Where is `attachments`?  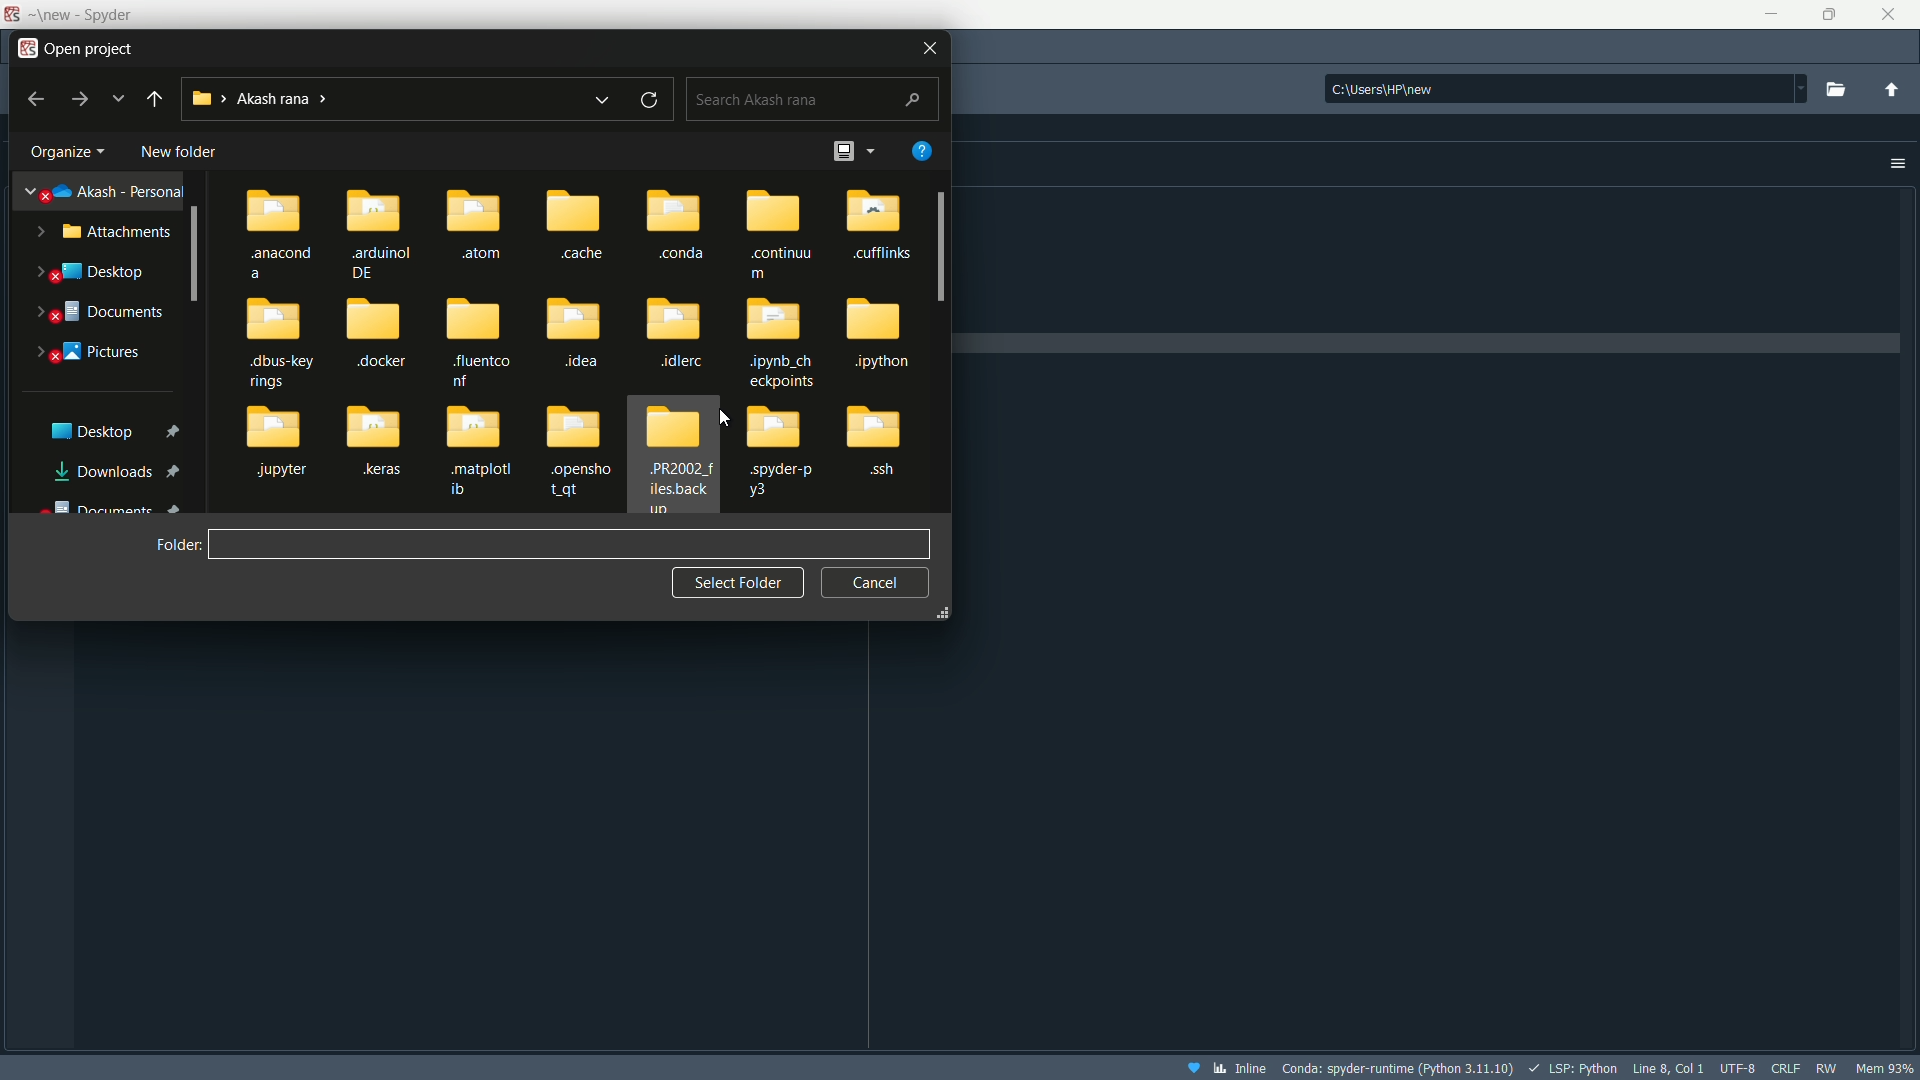
attachments is located at coordinates (104, 235).